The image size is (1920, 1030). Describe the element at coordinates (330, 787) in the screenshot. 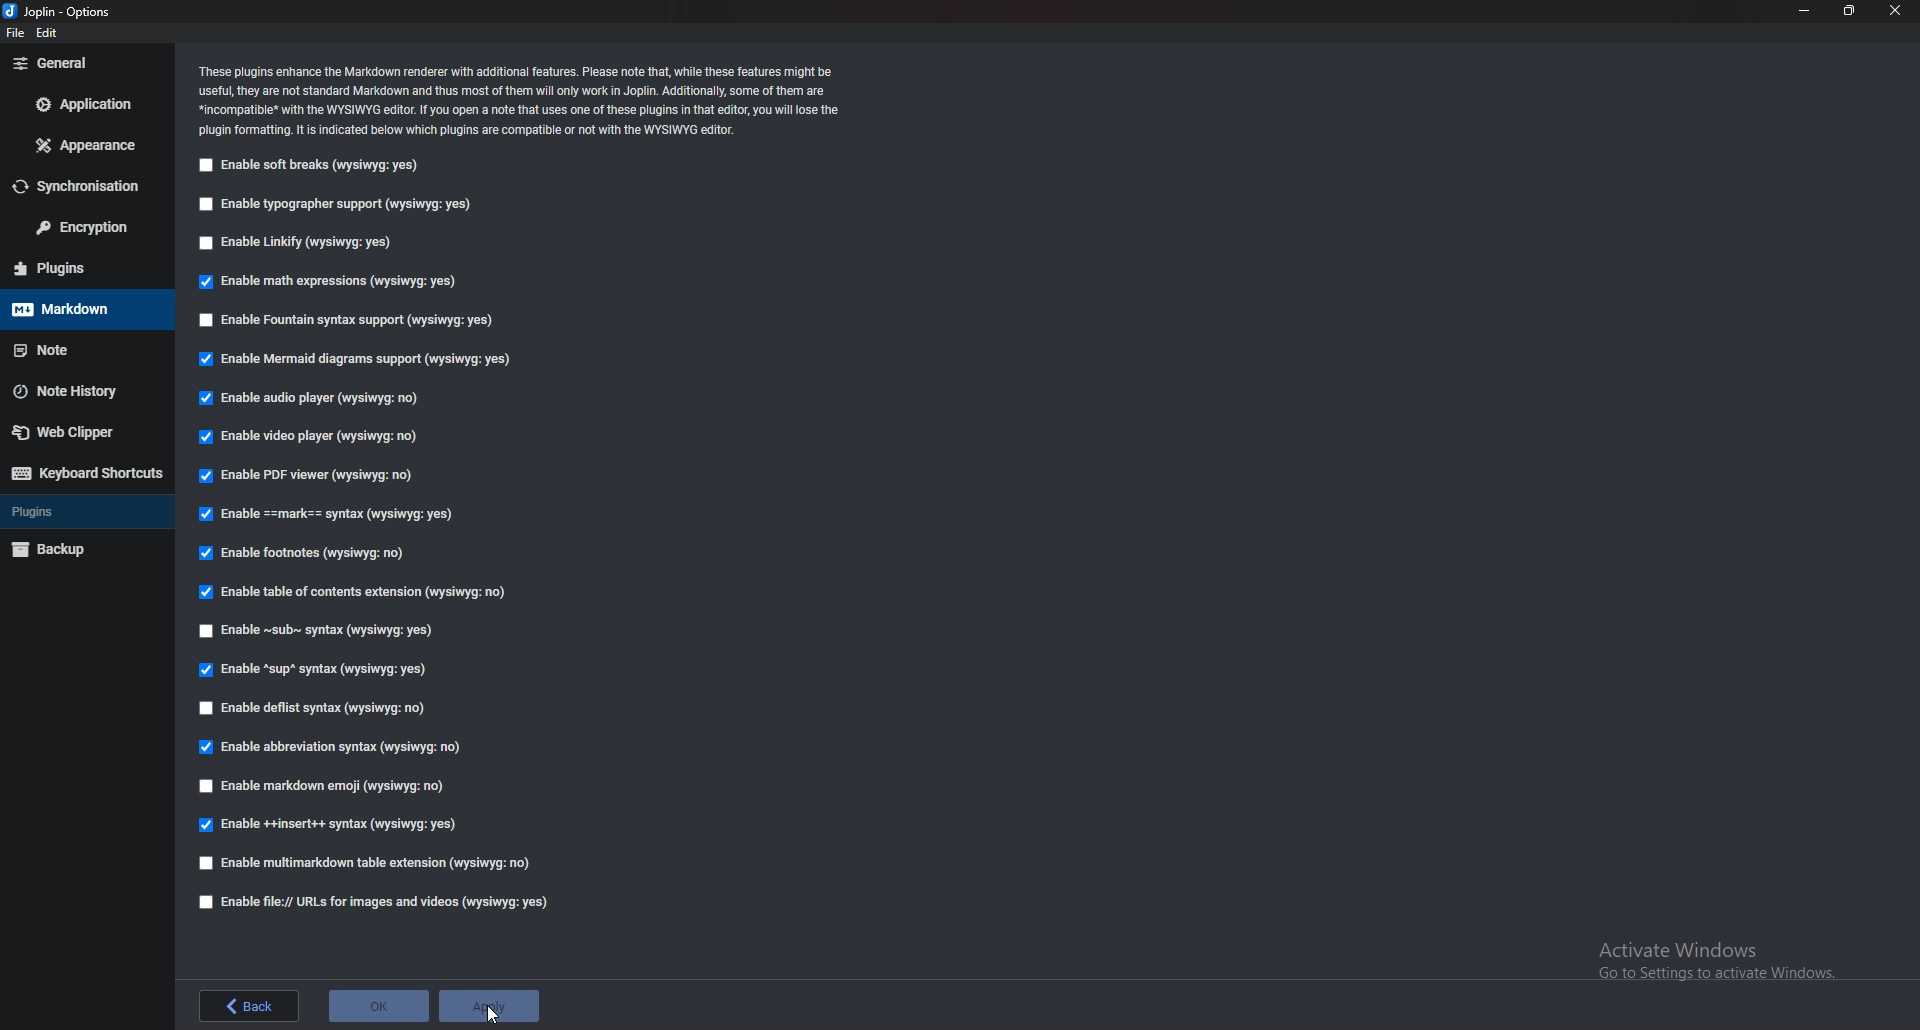

I see `enable Markdown Emoji` at that location.